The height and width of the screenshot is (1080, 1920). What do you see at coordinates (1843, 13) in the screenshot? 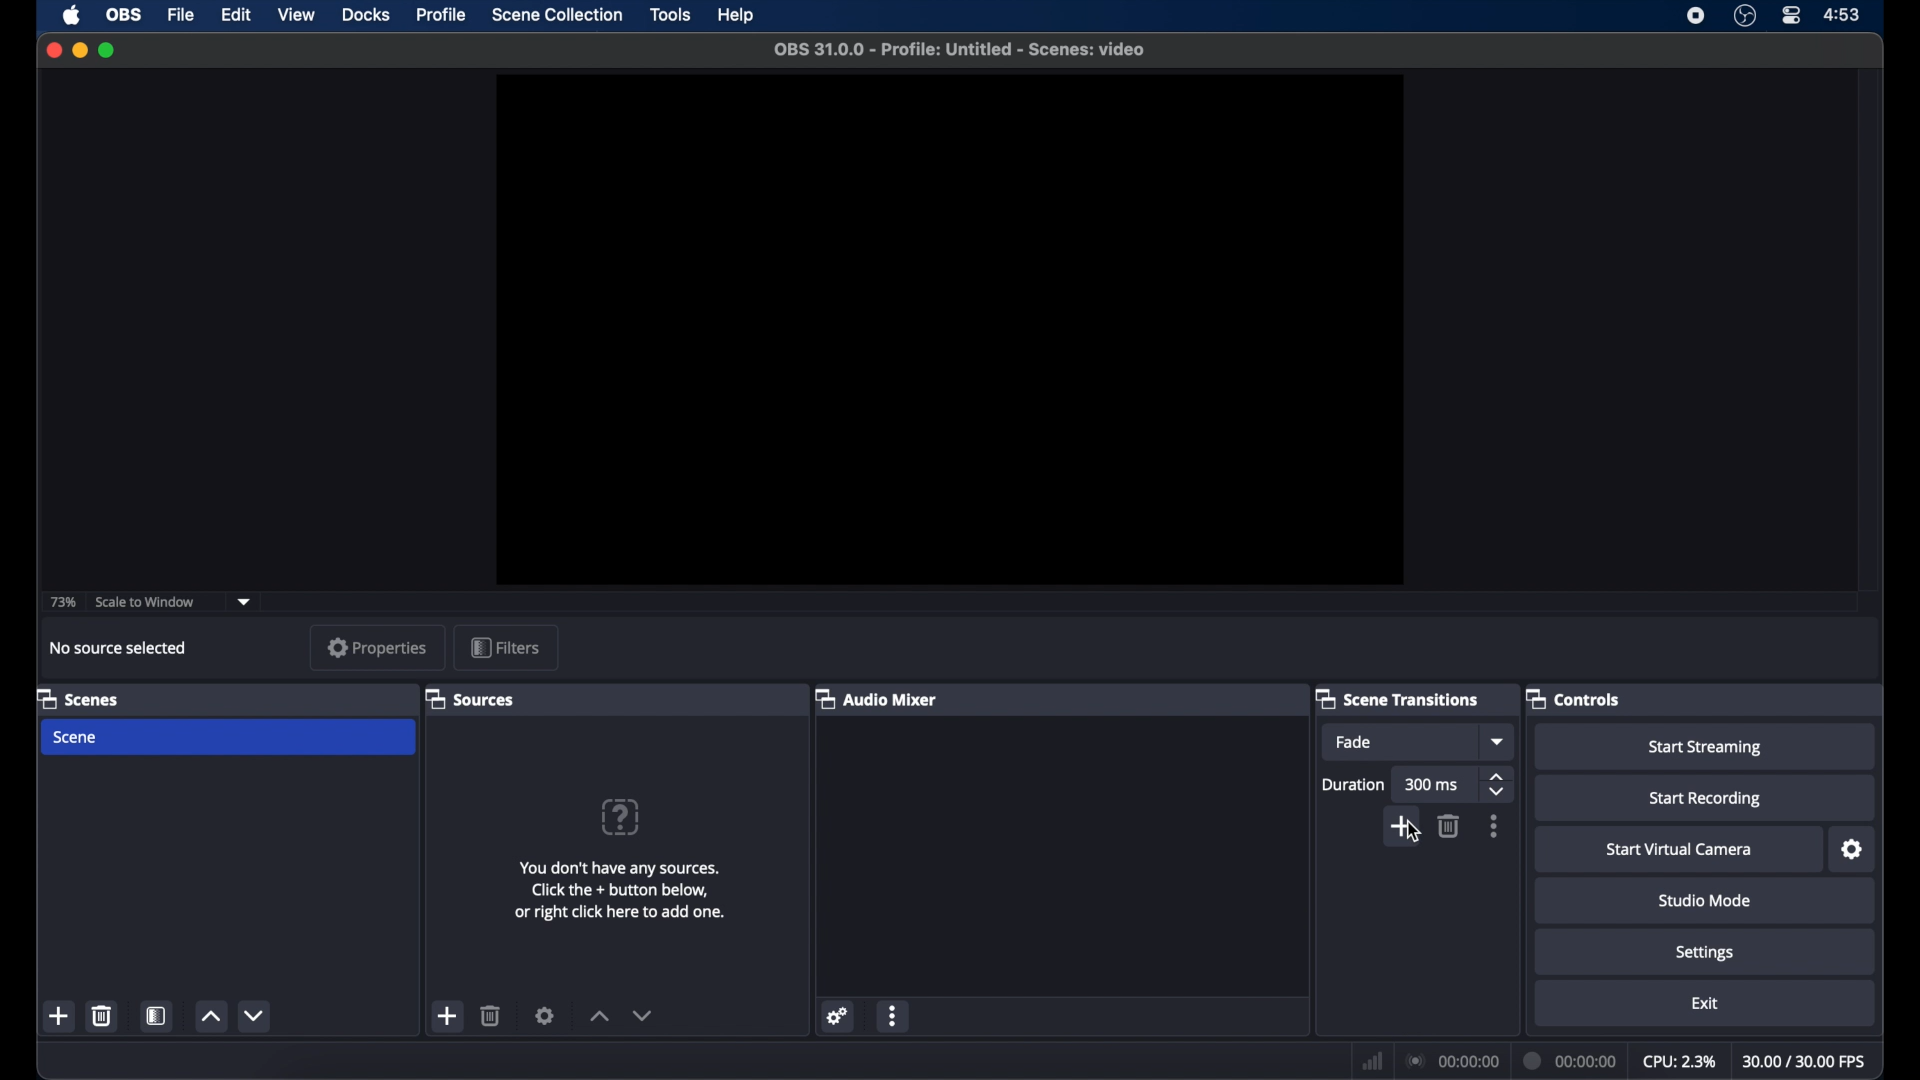
I see `time` at bounding box center [1843, 13].